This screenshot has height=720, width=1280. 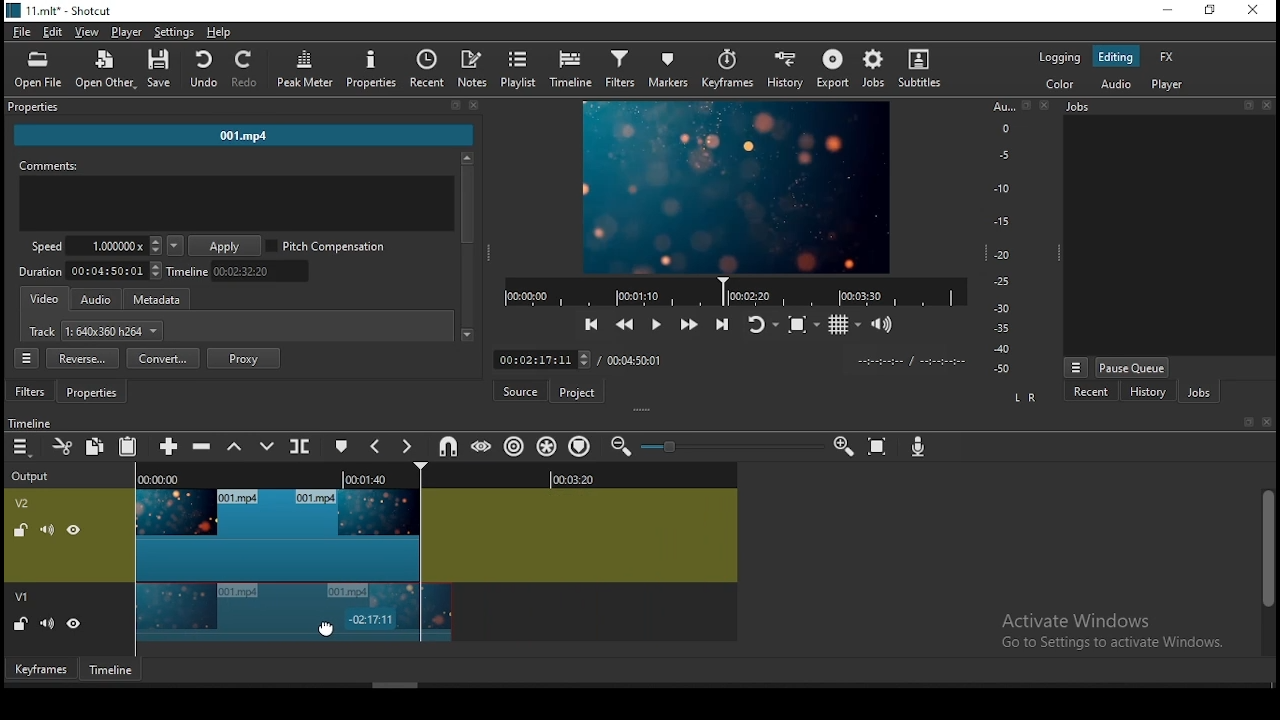 I want to click on metadata, so click(x=163, y=300).